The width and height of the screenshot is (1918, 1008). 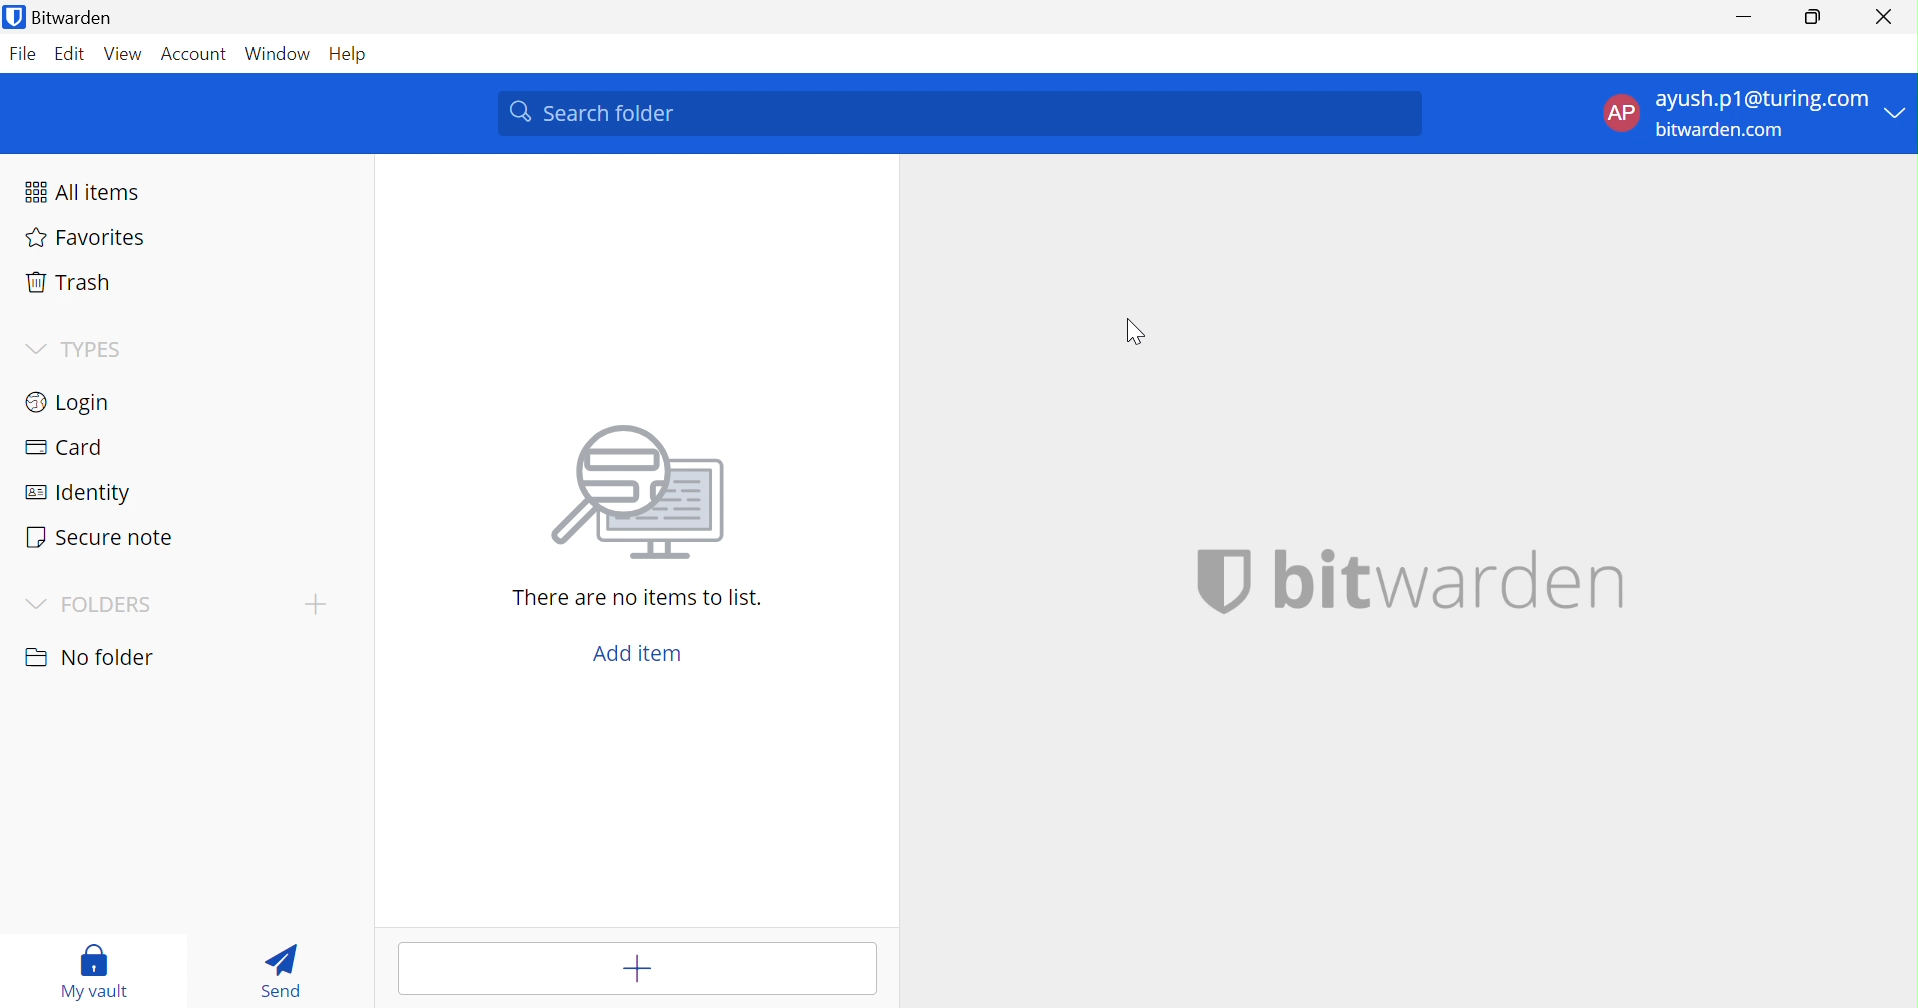 I want to click on Restore Down, so click(x=1814, y=14).